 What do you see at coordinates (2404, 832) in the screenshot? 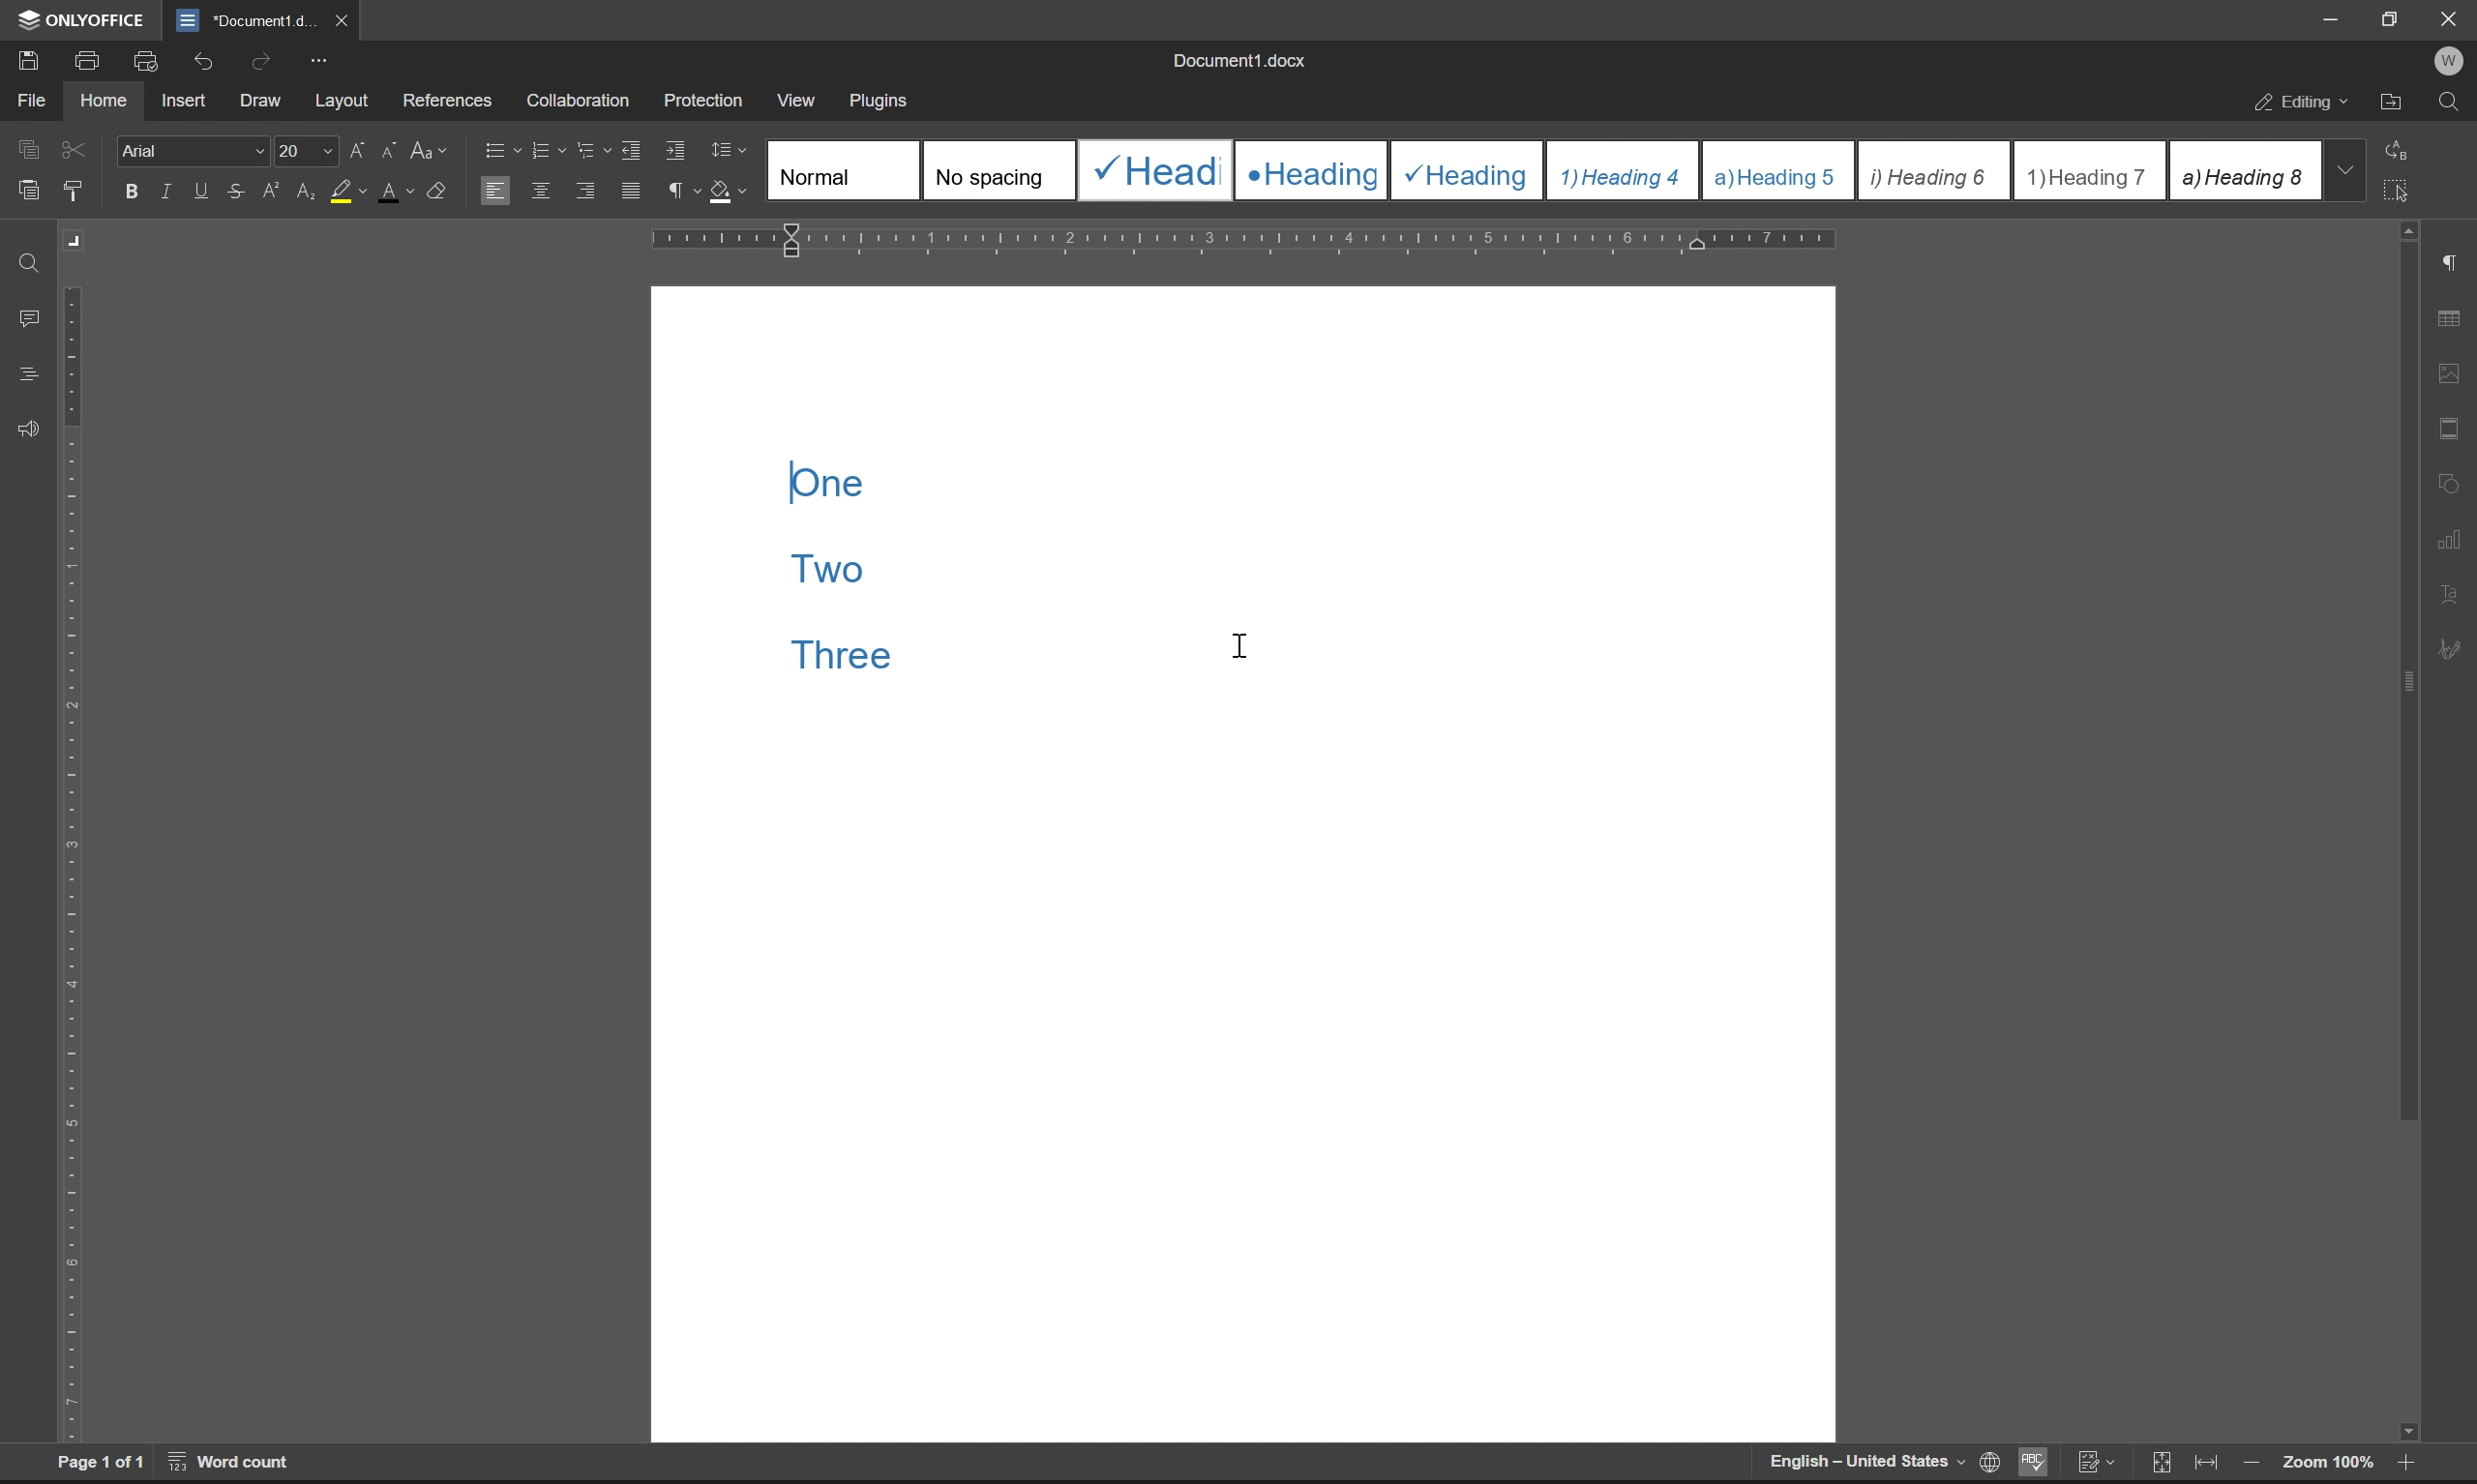
I see `scroll bar` at bounding box center [2404, 832].